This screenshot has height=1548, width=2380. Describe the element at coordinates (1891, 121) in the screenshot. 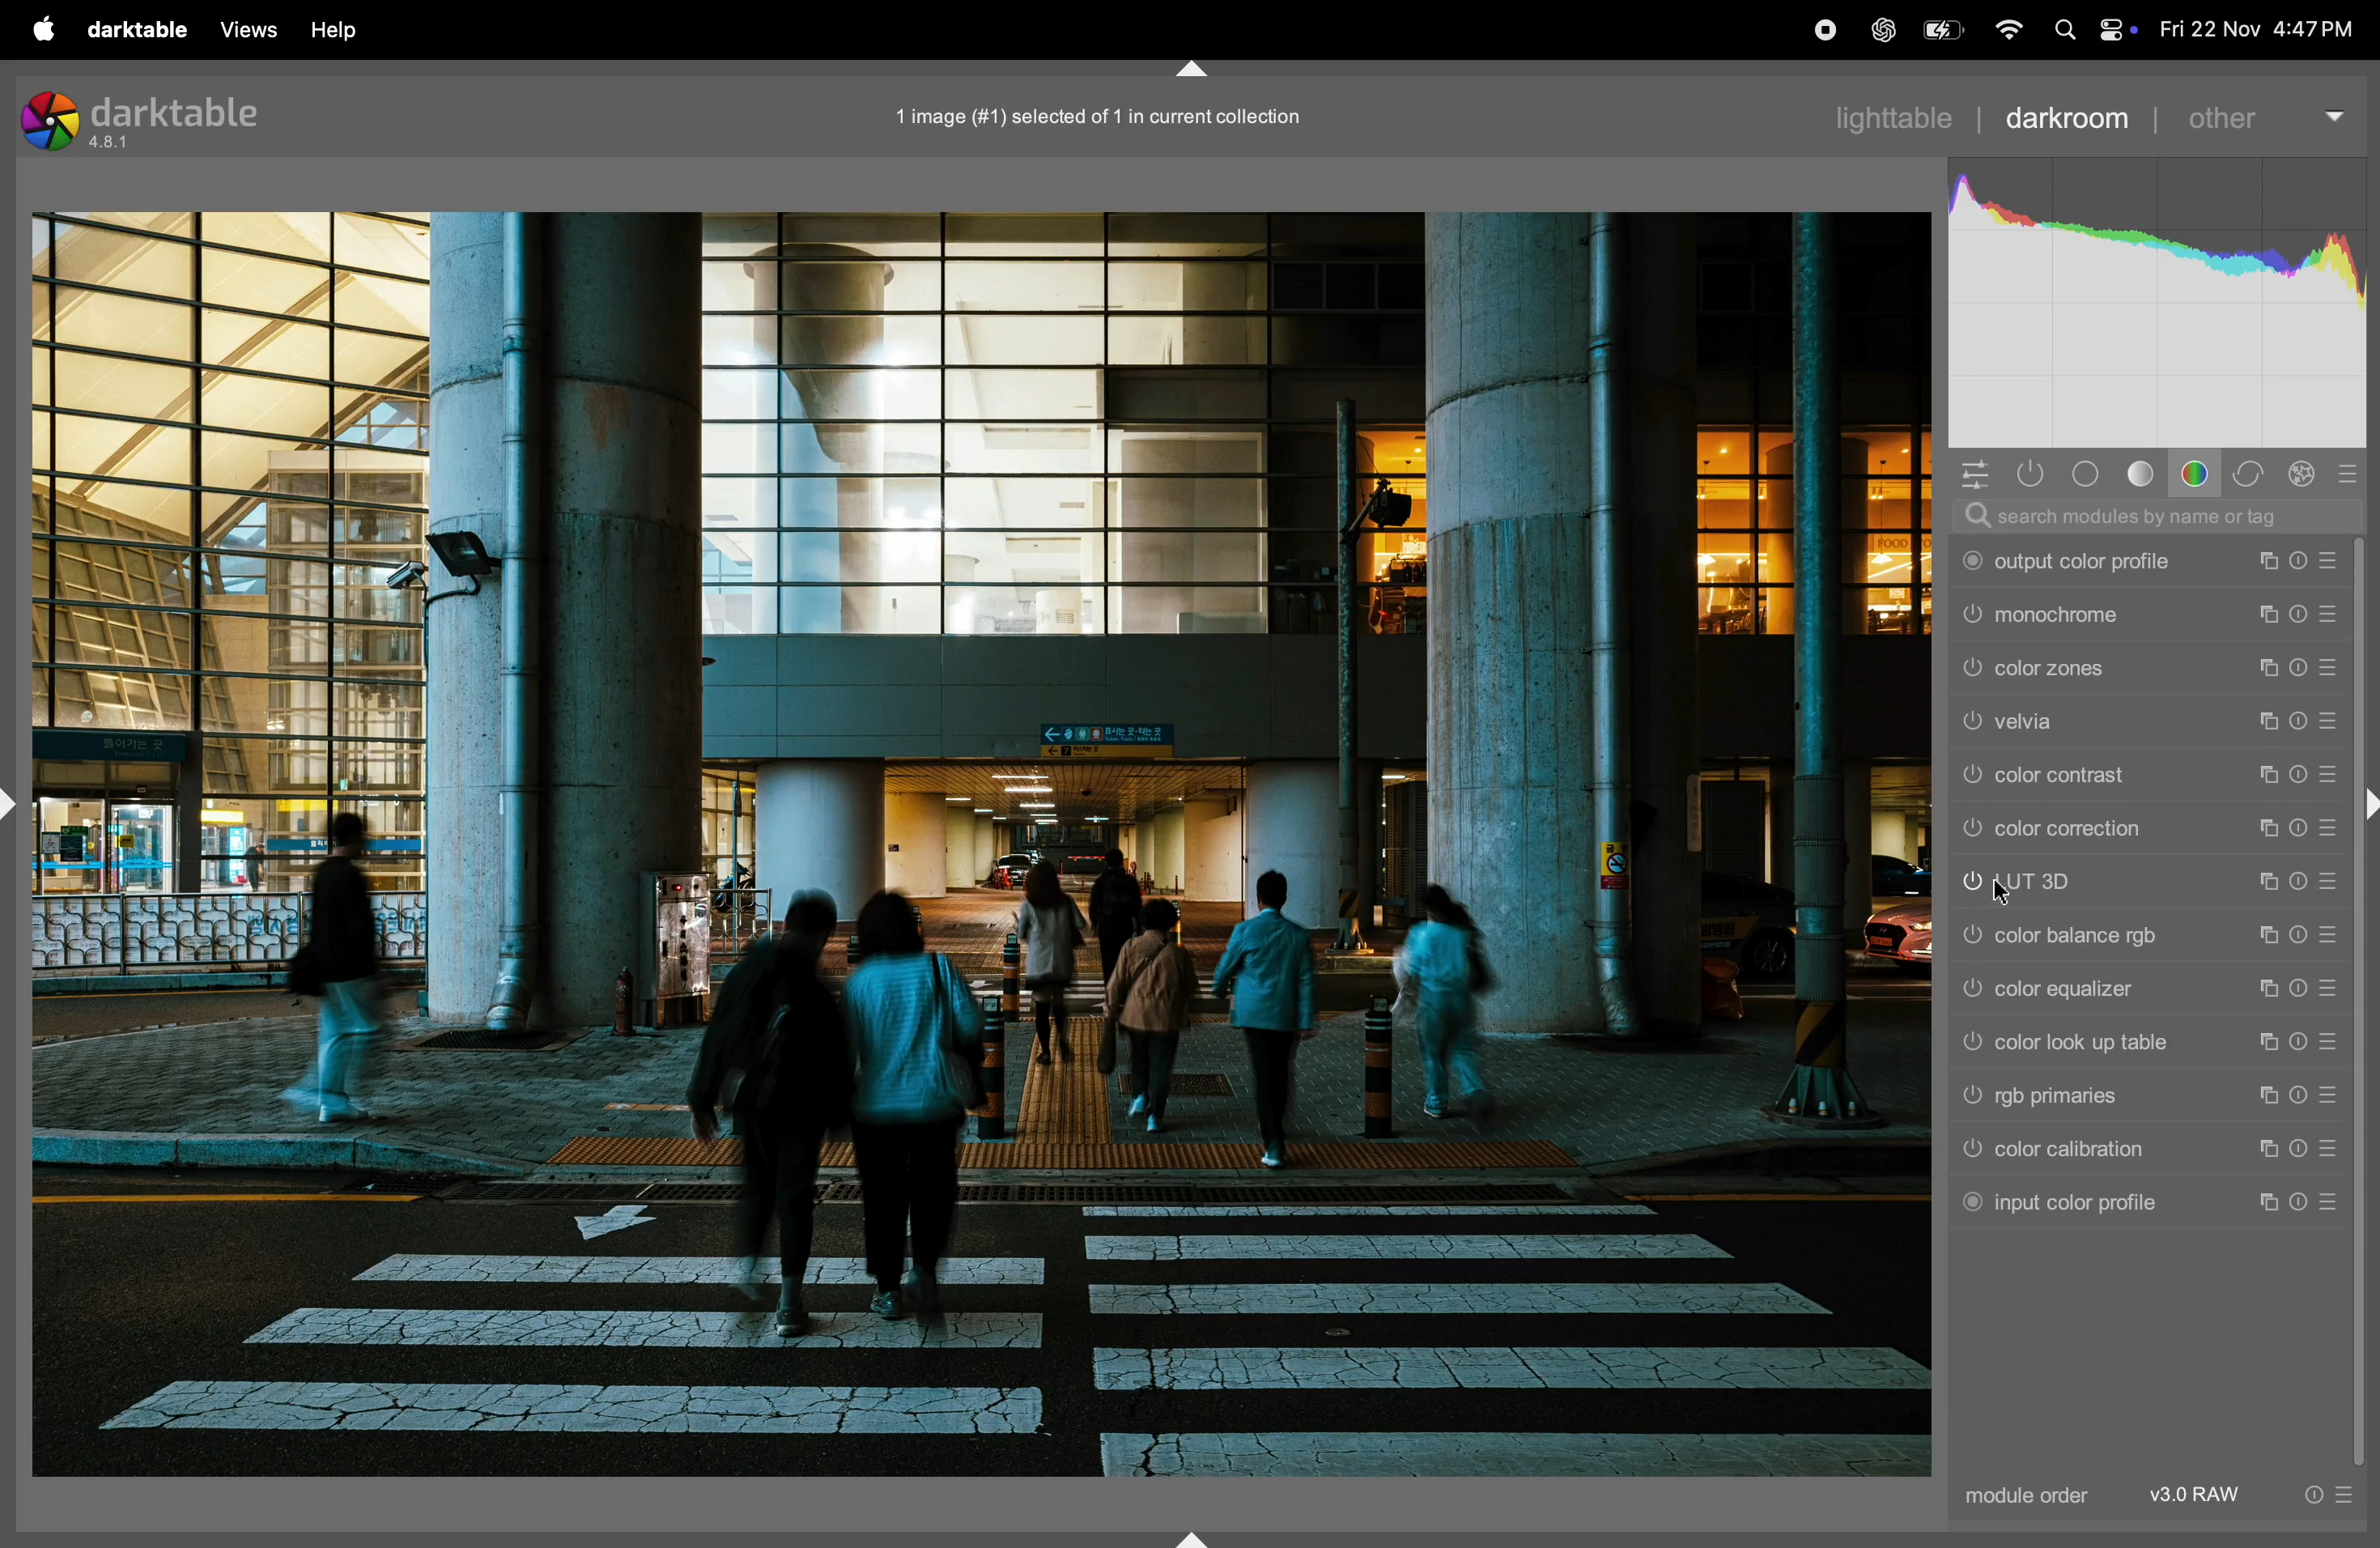

I see `lighttable` at that location.